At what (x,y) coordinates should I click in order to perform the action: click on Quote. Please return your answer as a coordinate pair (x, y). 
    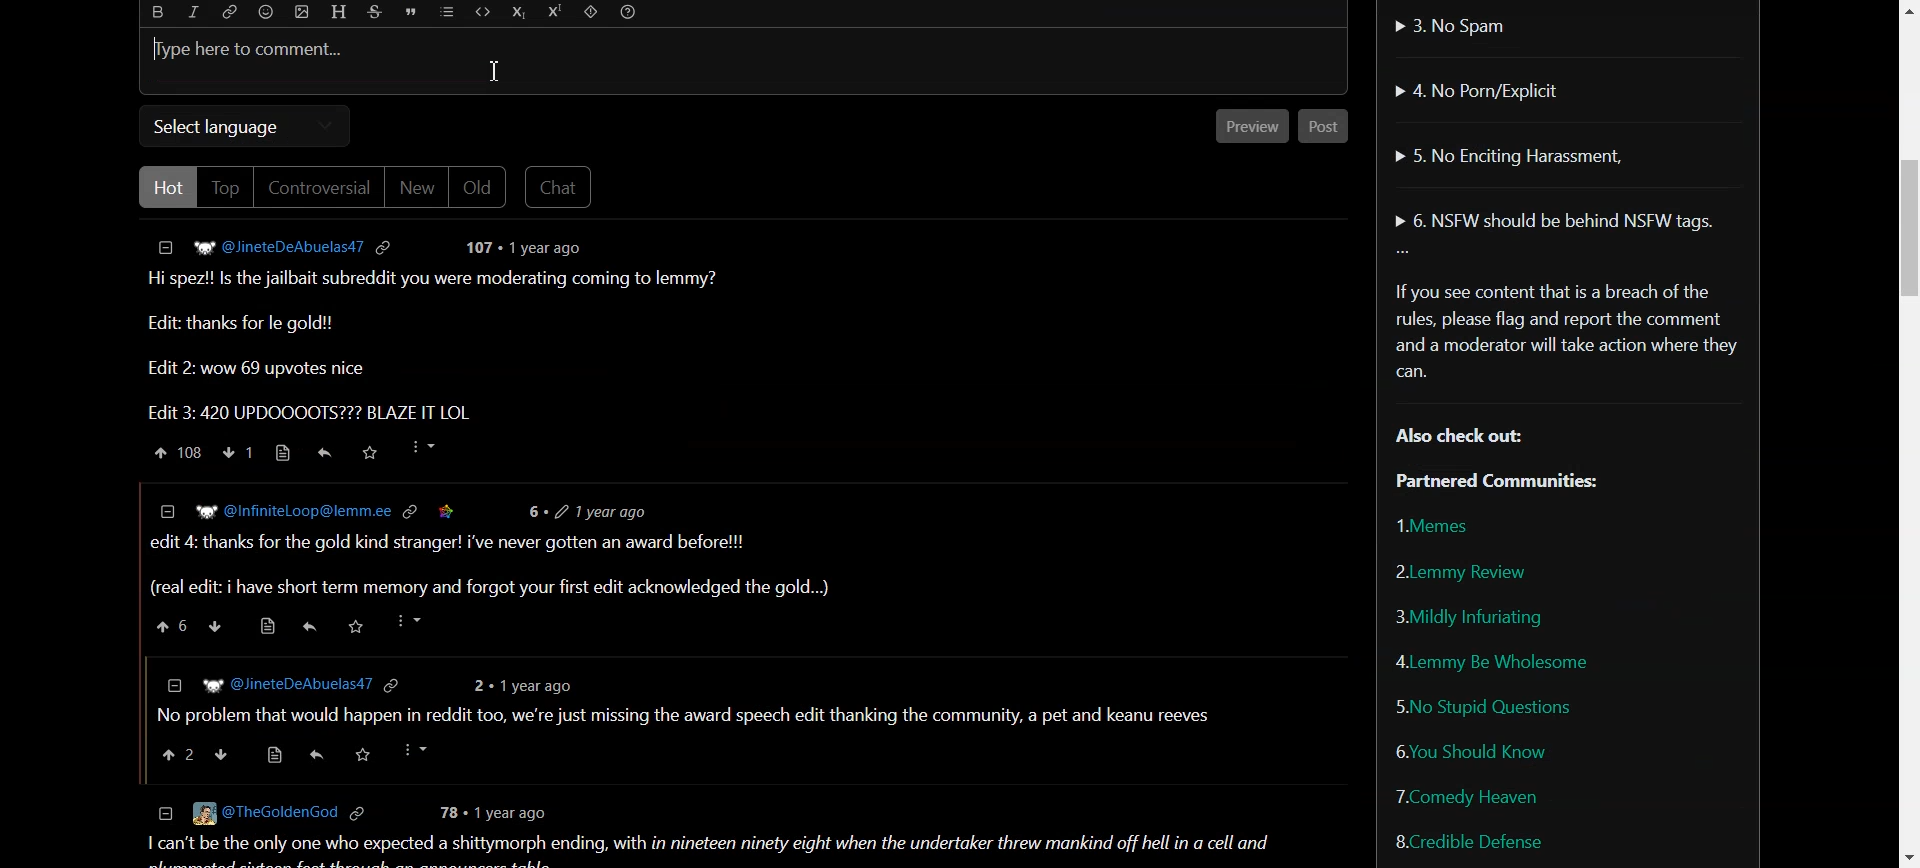
    Looking at the image, I should click on (413, 12).